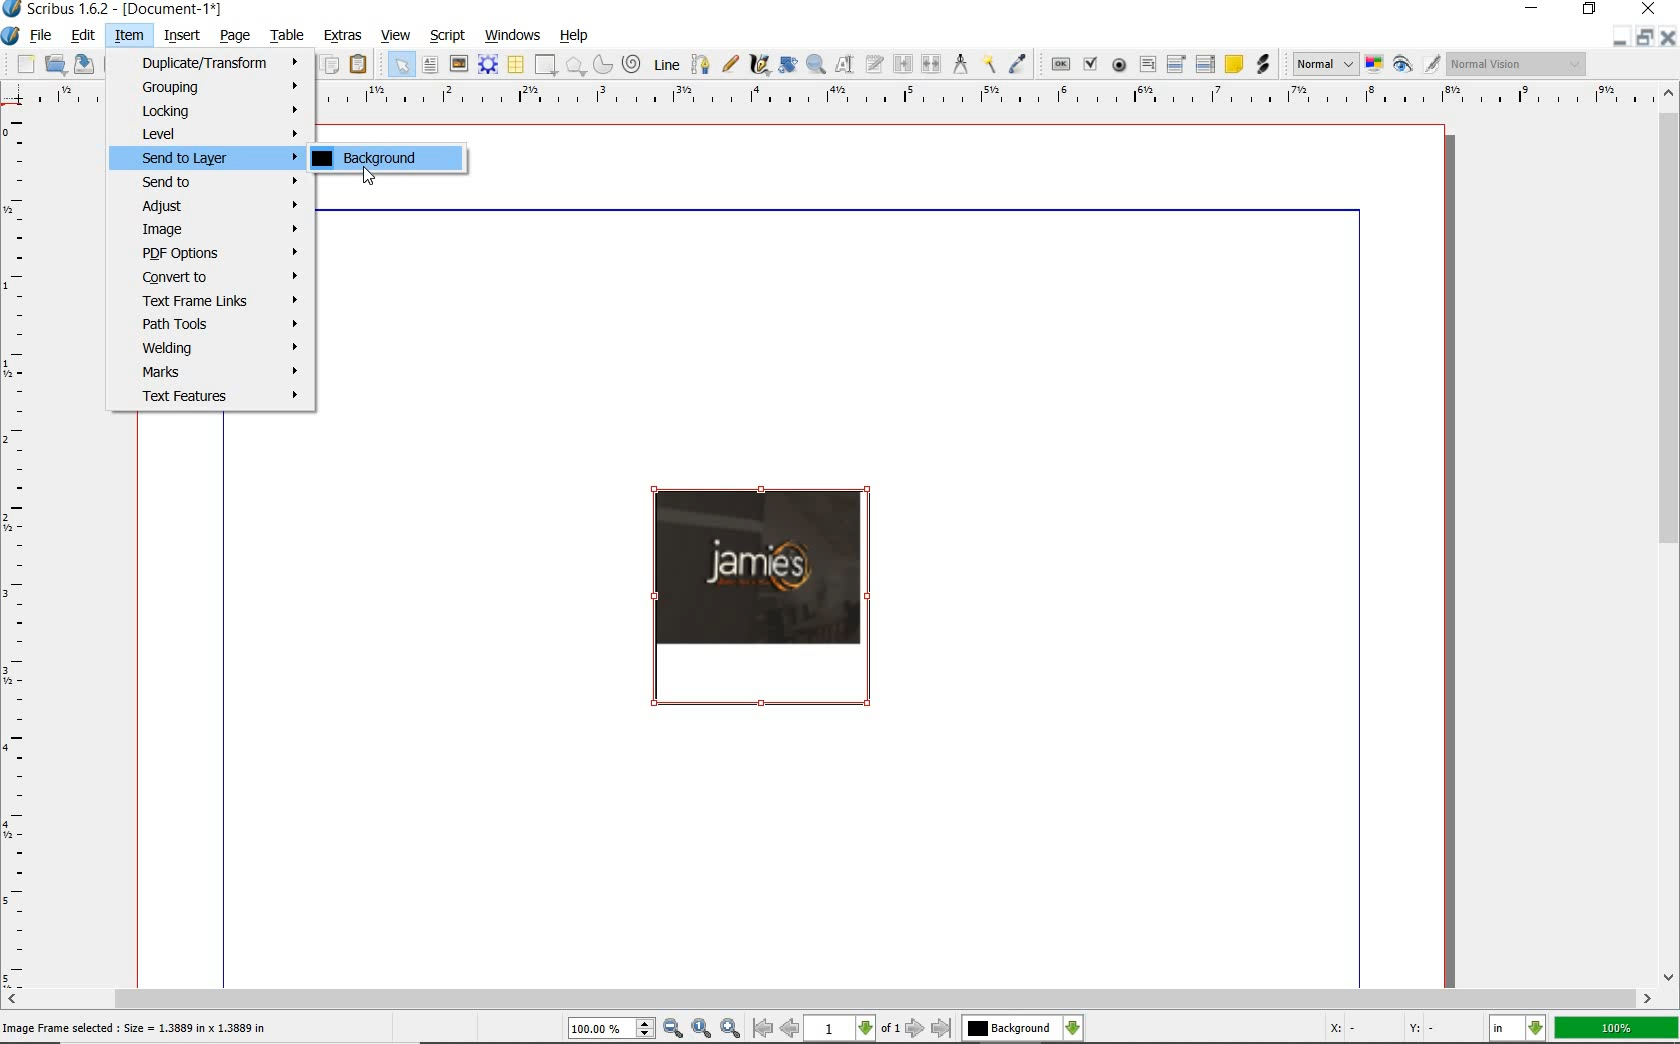  I want to click on Previous Page, so click(791, 1031).